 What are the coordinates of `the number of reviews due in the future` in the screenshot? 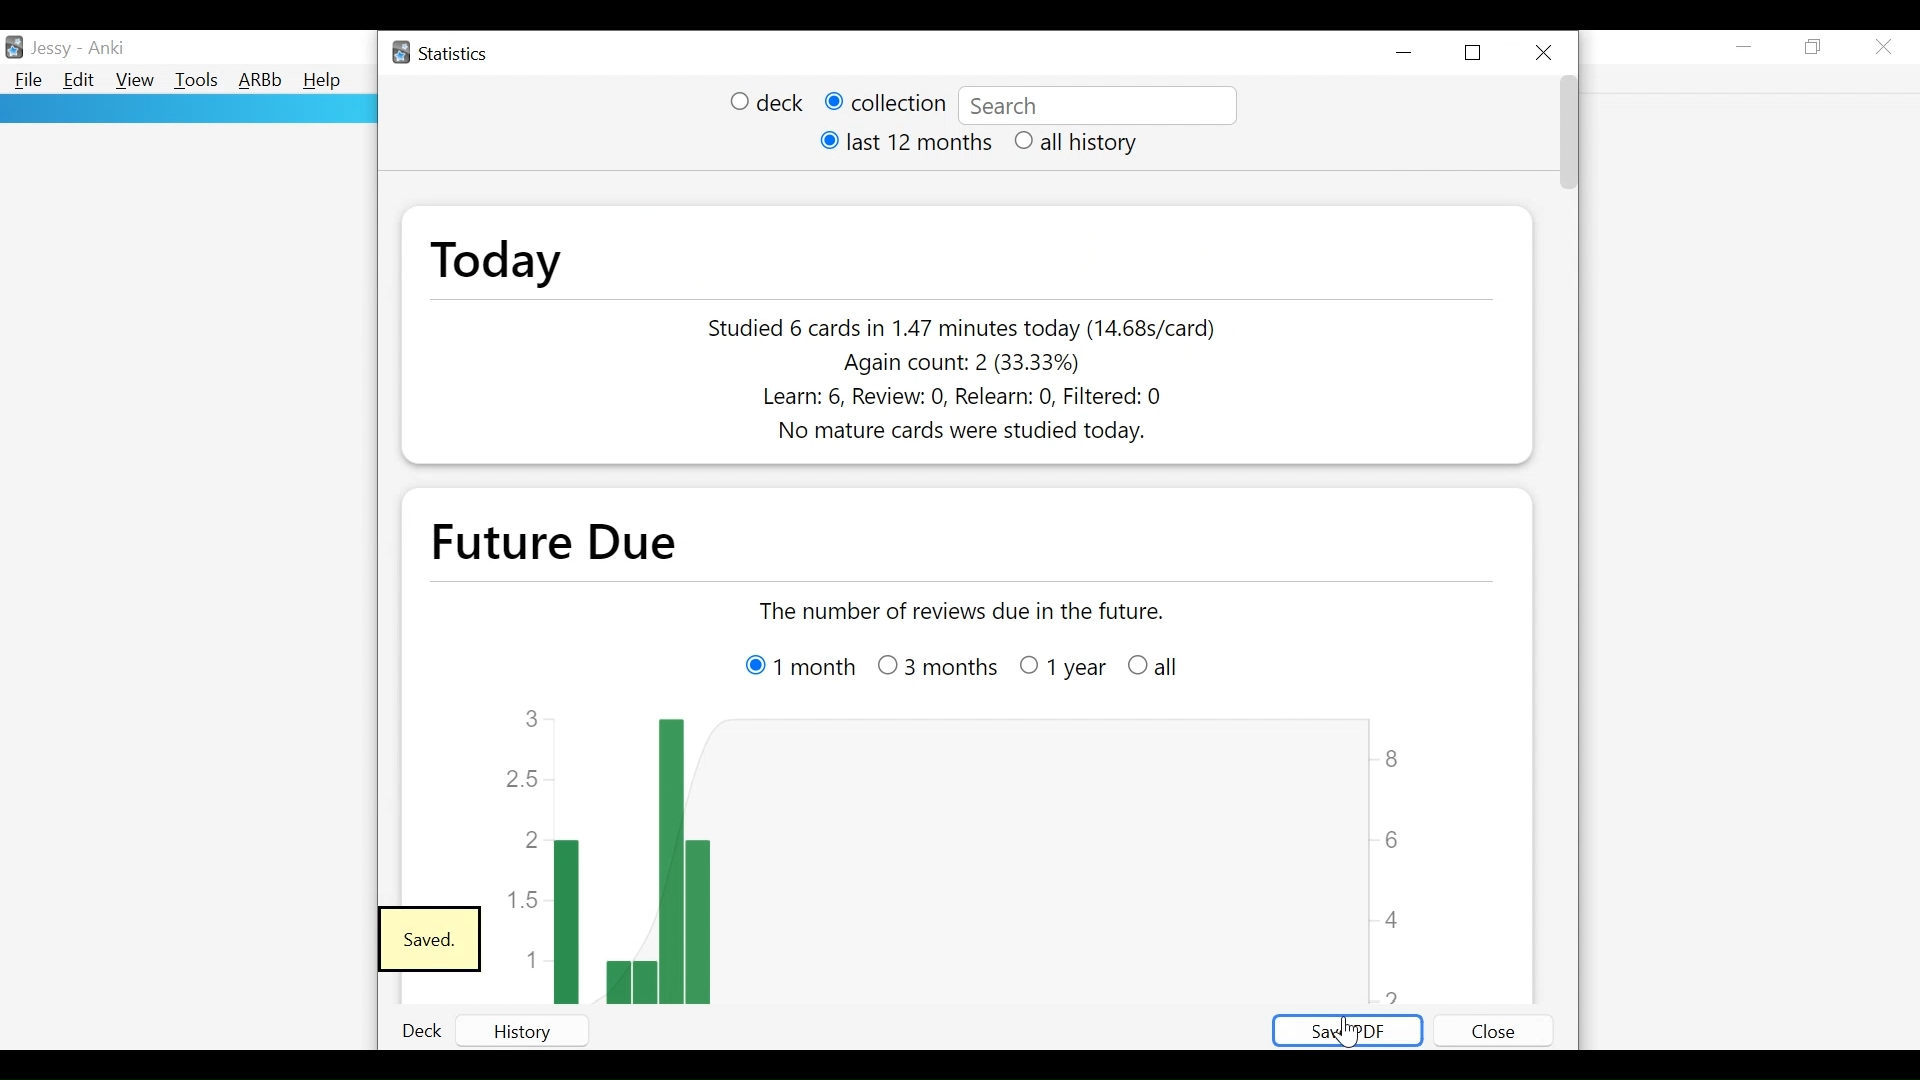 It's located at (966, 611).